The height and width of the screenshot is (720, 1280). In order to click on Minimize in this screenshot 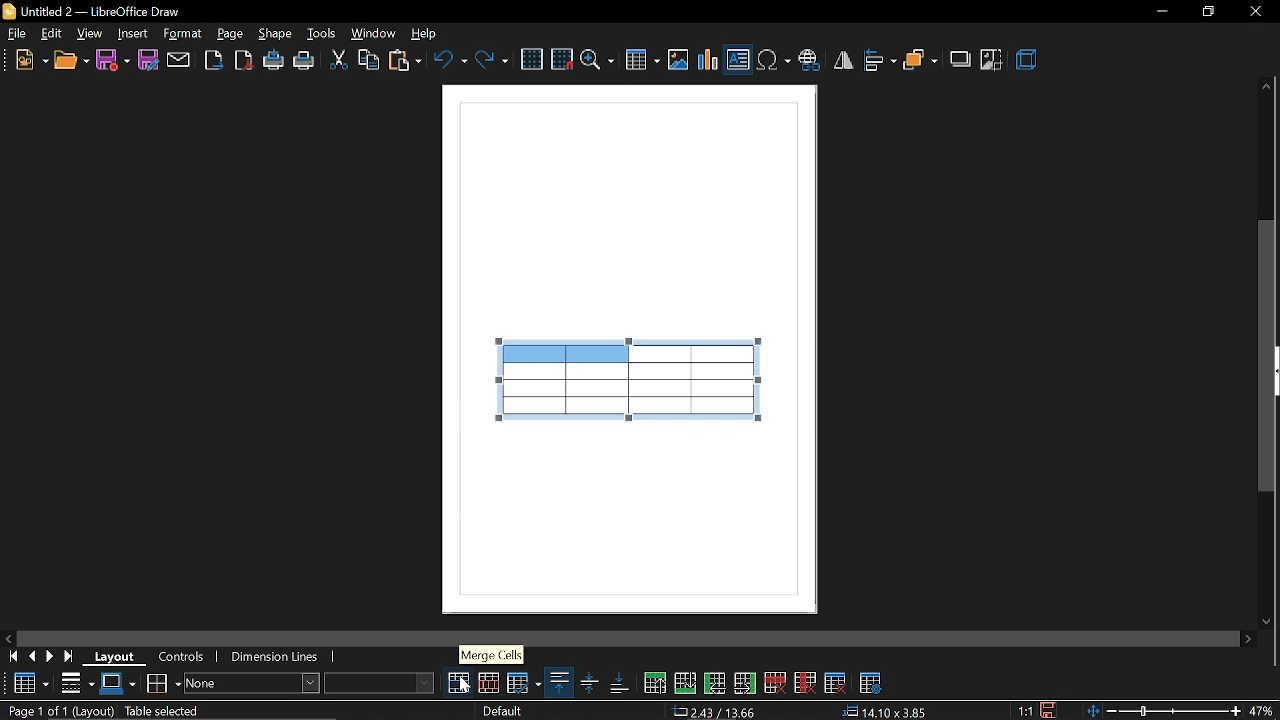, I will do `click(1157, 12)`.